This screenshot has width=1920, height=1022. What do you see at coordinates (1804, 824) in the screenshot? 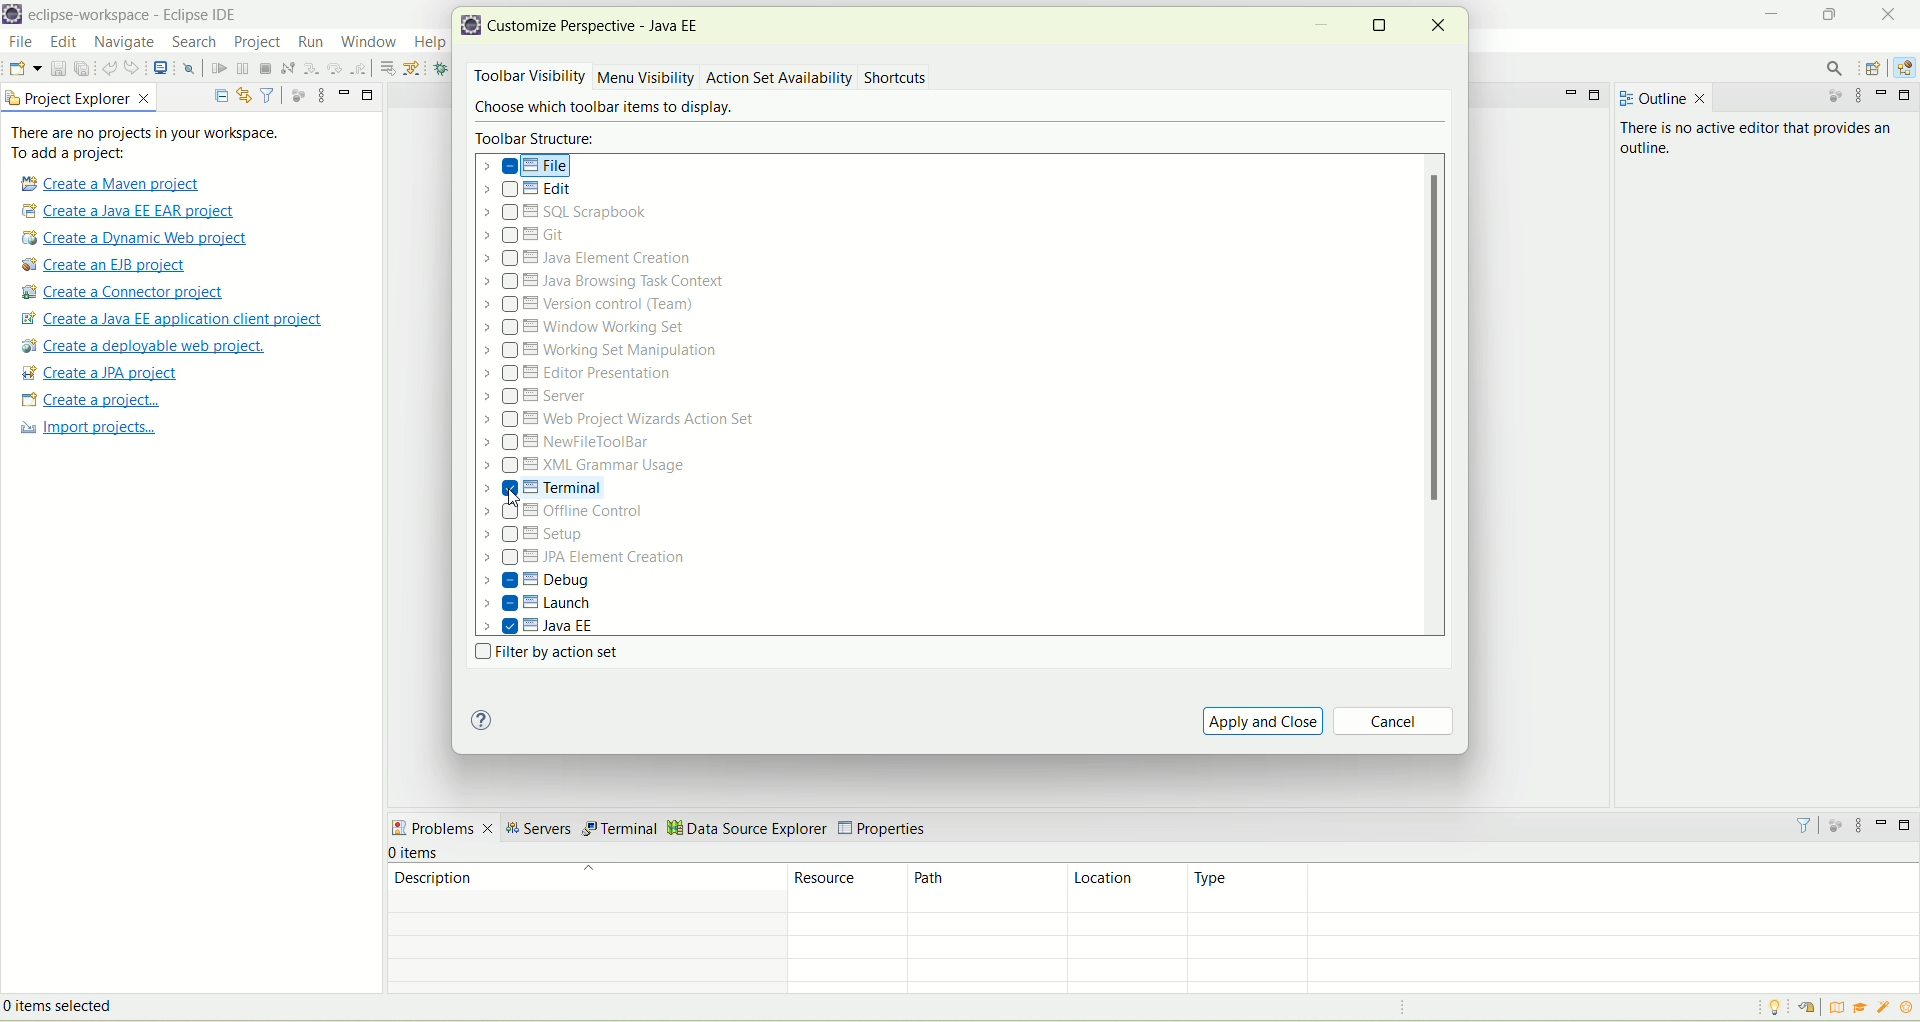
I see `filter` at bounding box center [1804, 824].